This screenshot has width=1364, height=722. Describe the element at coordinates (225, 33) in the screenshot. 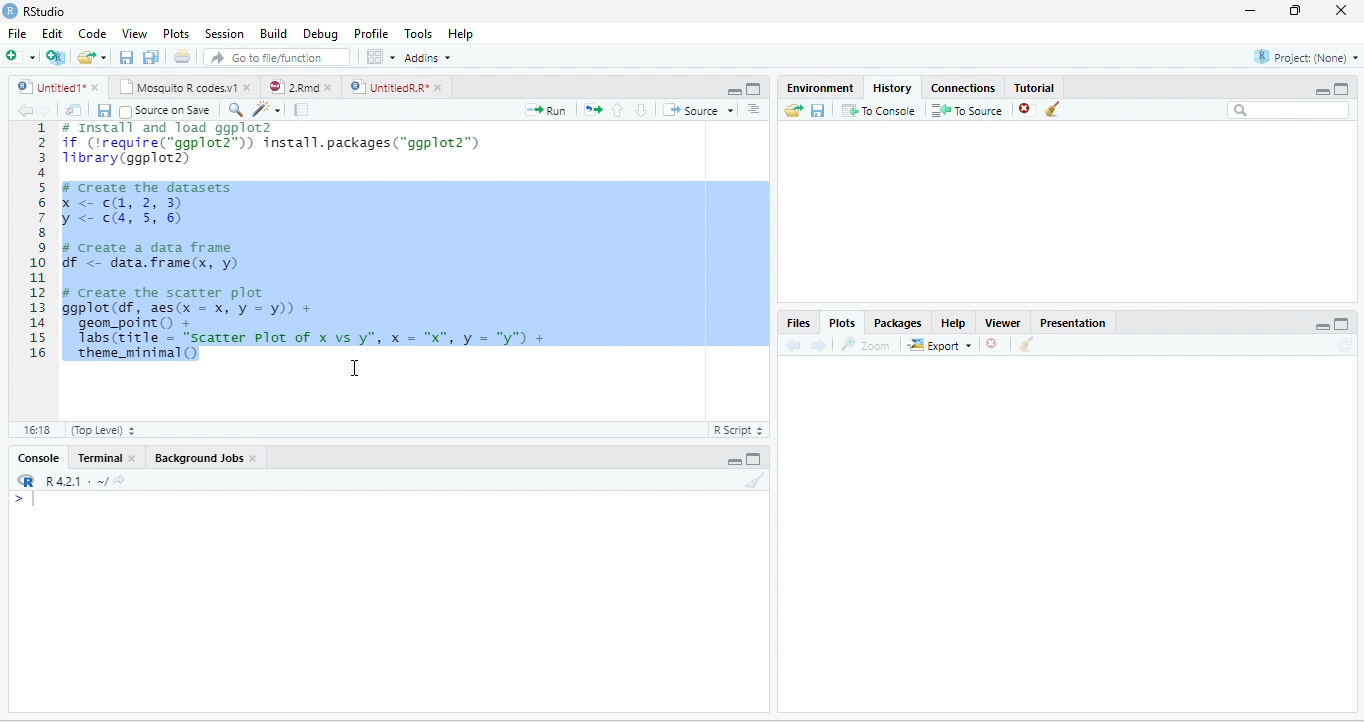

I see `Session` at that location.